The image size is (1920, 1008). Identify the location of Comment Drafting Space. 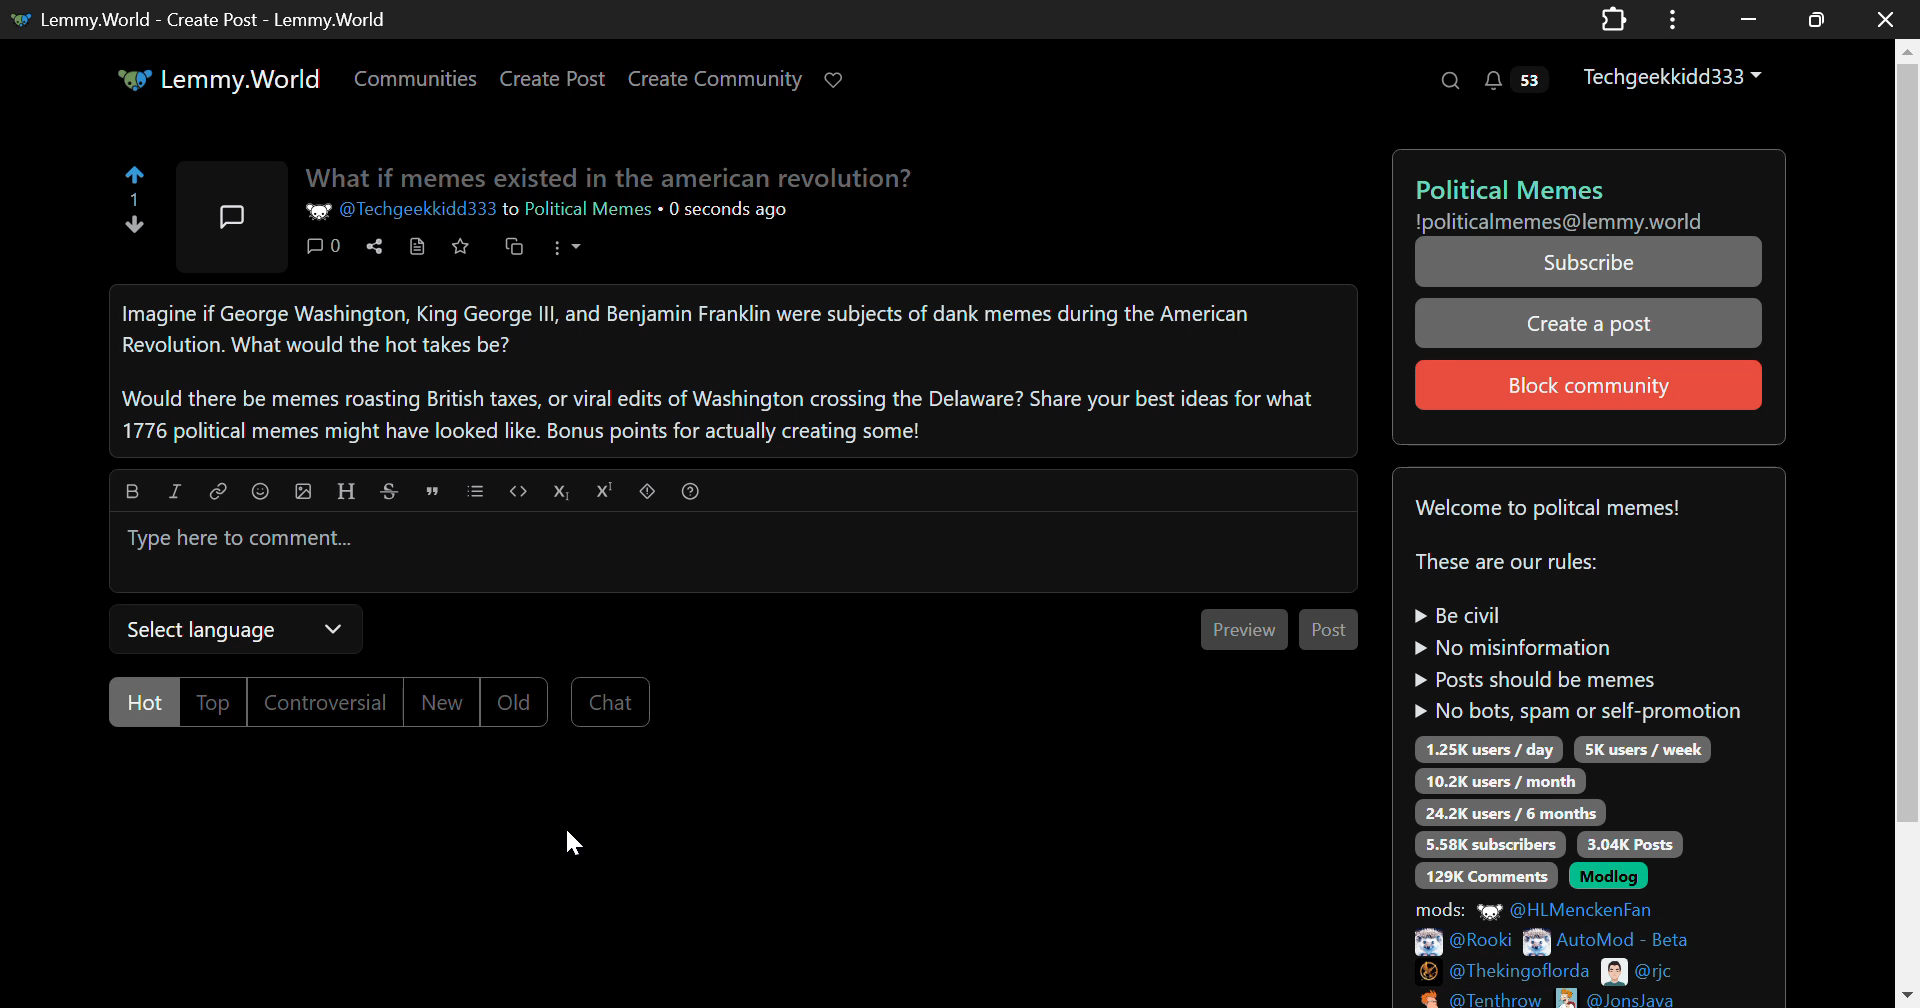
(737, 552).